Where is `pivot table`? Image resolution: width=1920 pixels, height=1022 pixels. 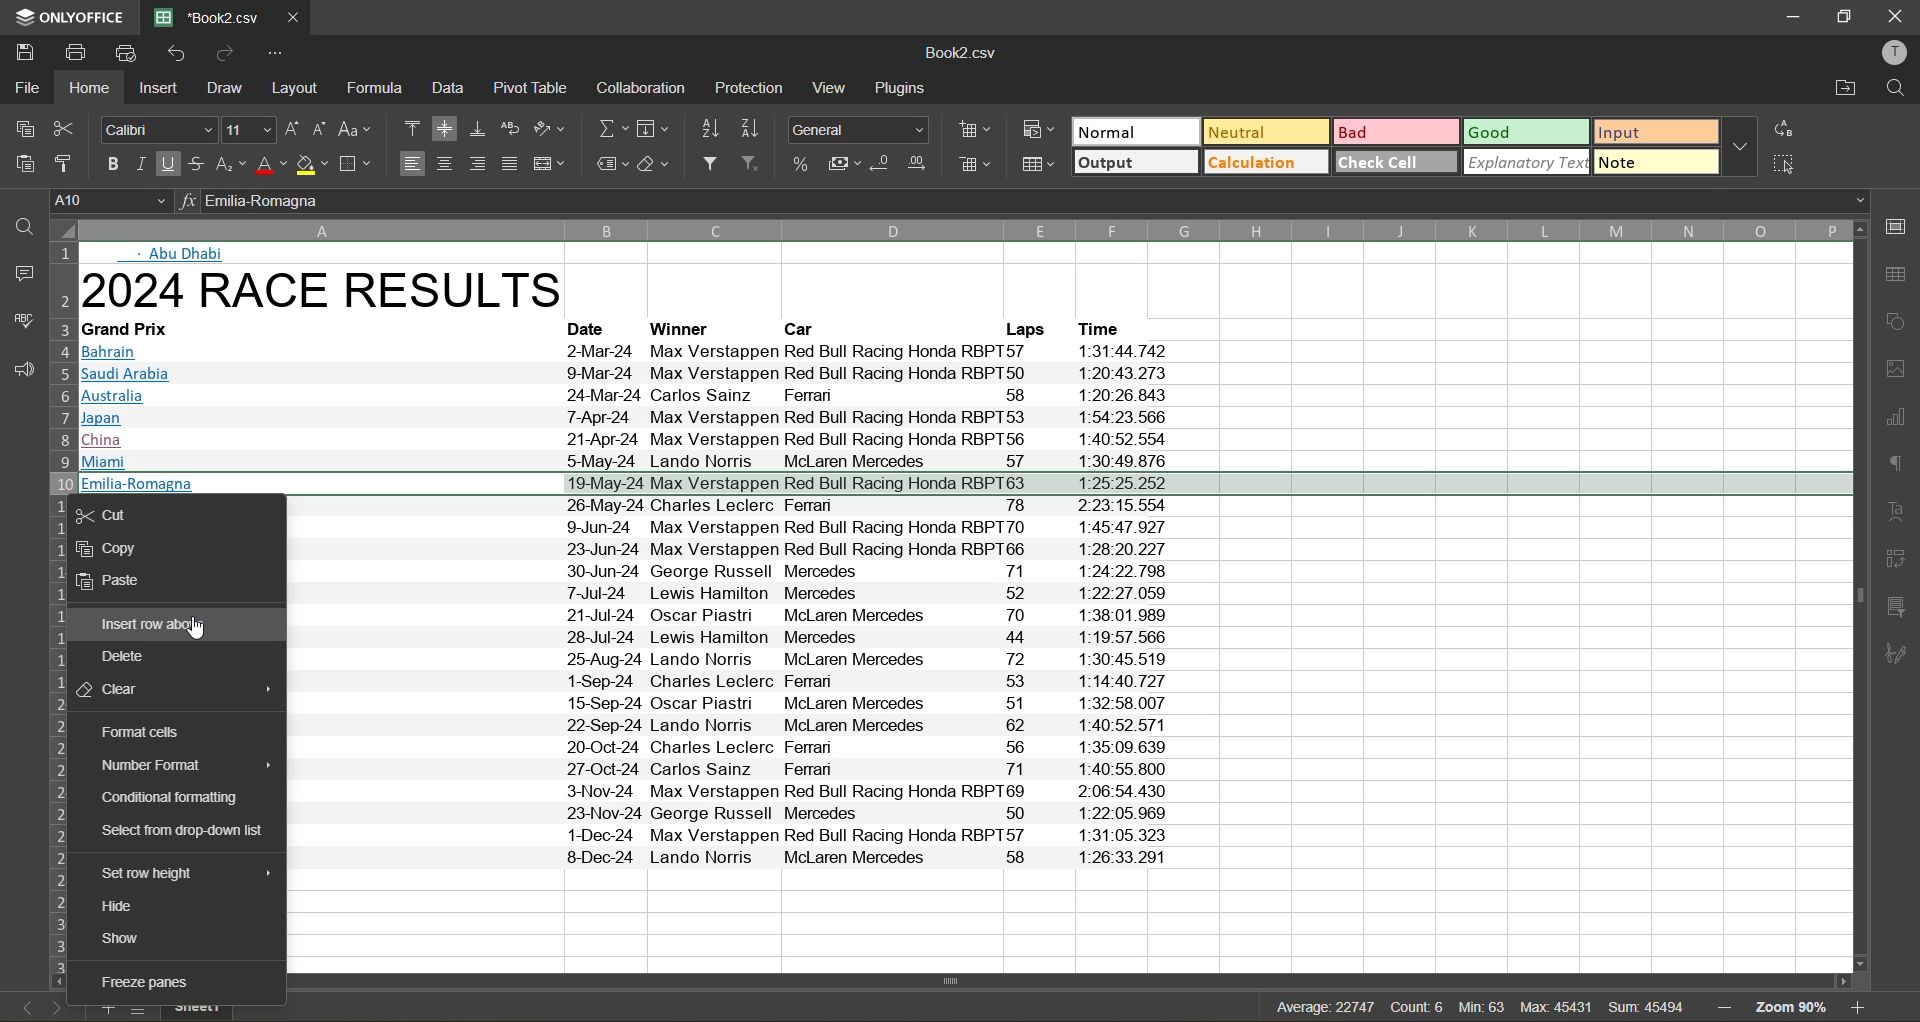
pivot table is located at coordinates (1903, 562).